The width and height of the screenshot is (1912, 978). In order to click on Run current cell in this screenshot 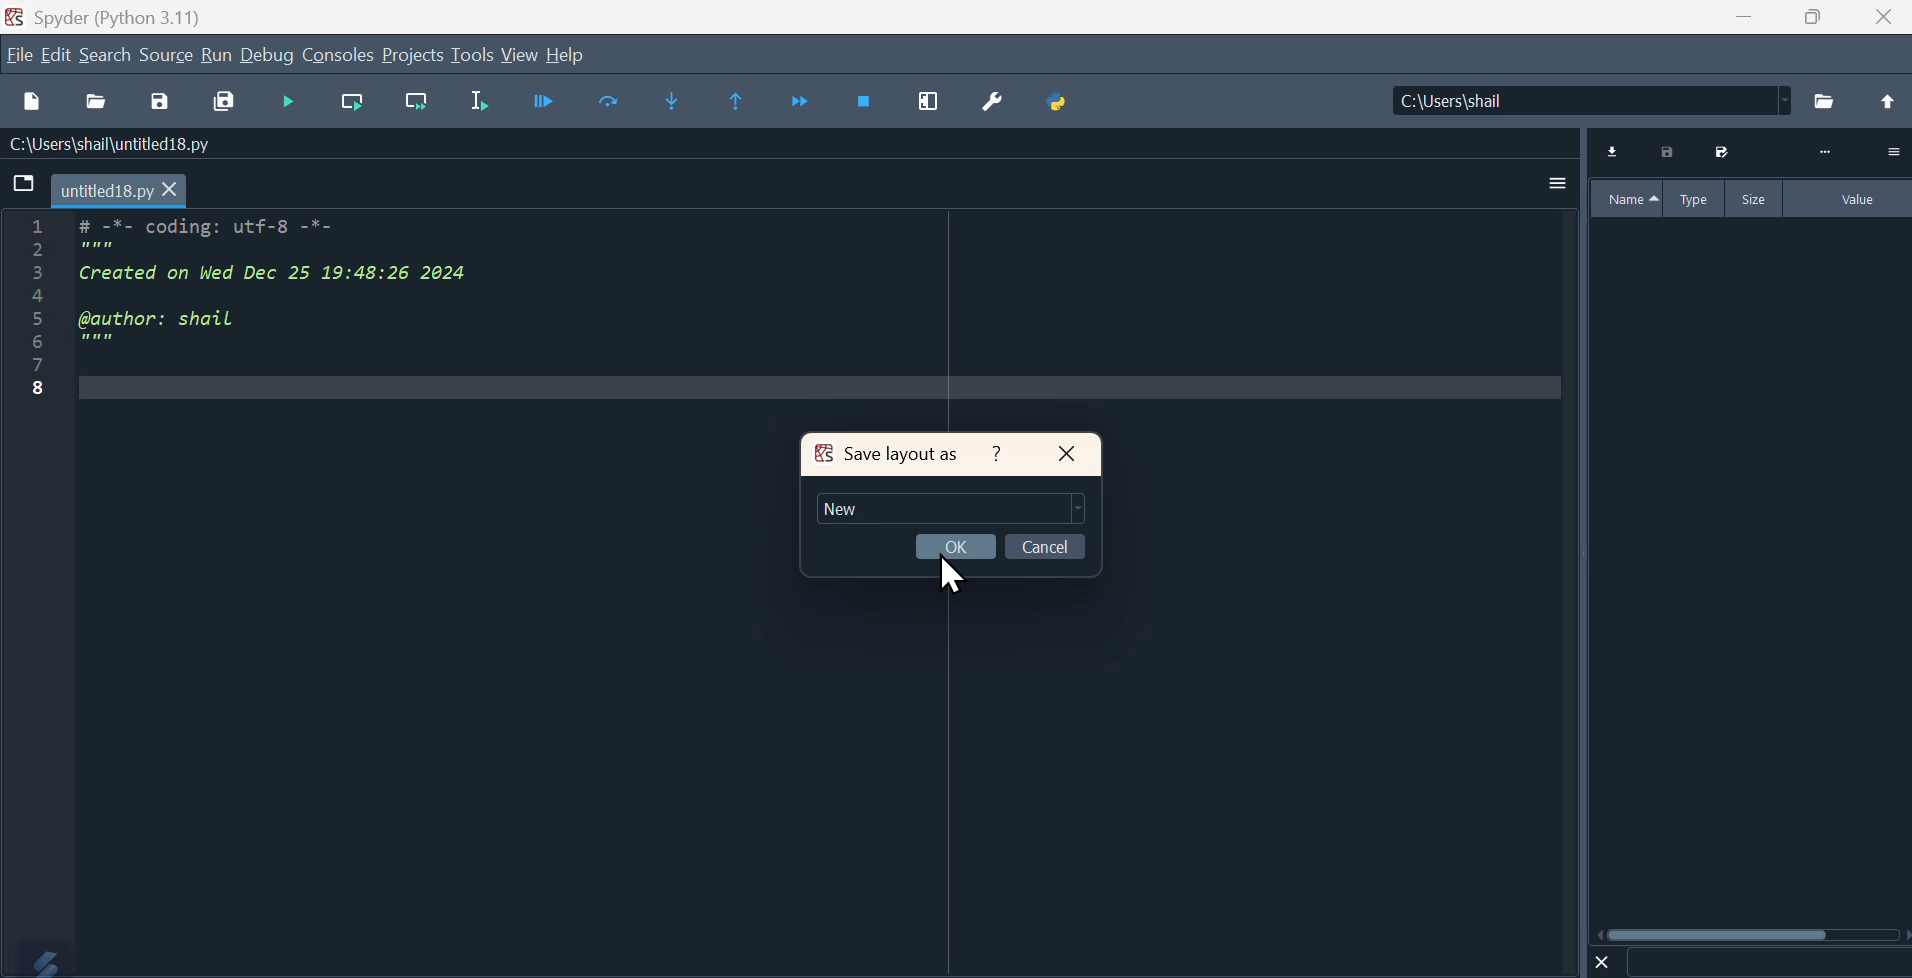, I will do `click(352, 104)`.